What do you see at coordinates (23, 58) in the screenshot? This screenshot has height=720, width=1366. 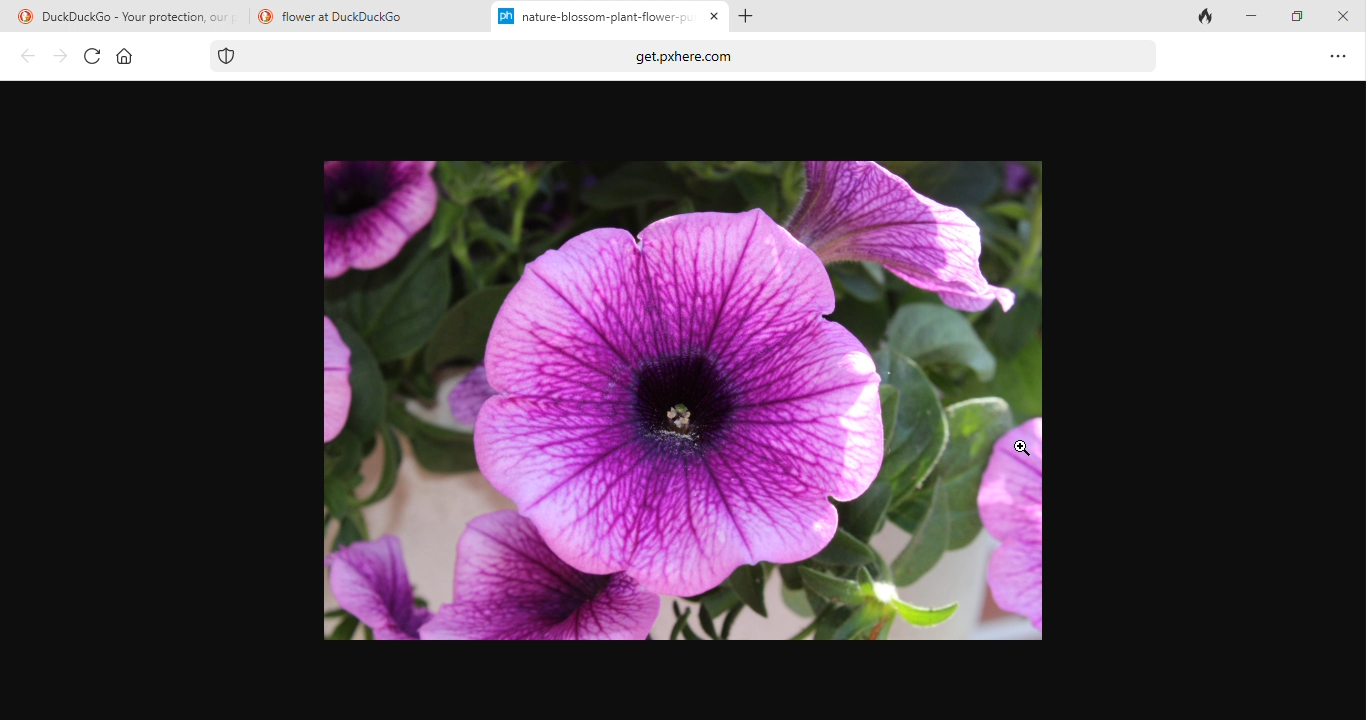 I see `back` at bounding box center [23, 58].